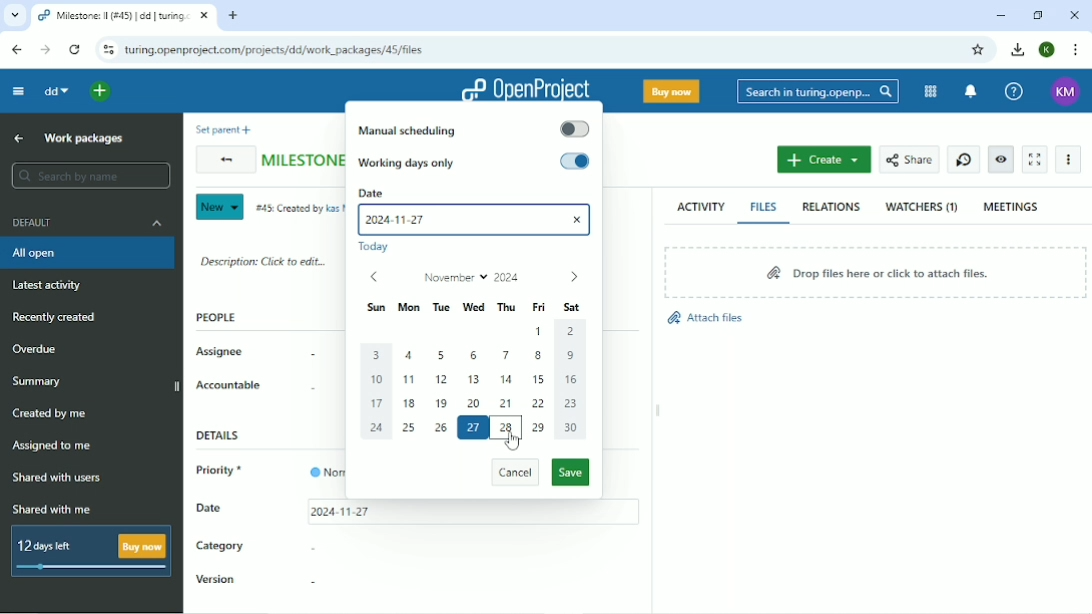  What do you see at coordinates (964, 160) in the screenshot?
I see `Start new timer` at bounding box center [964, 160].